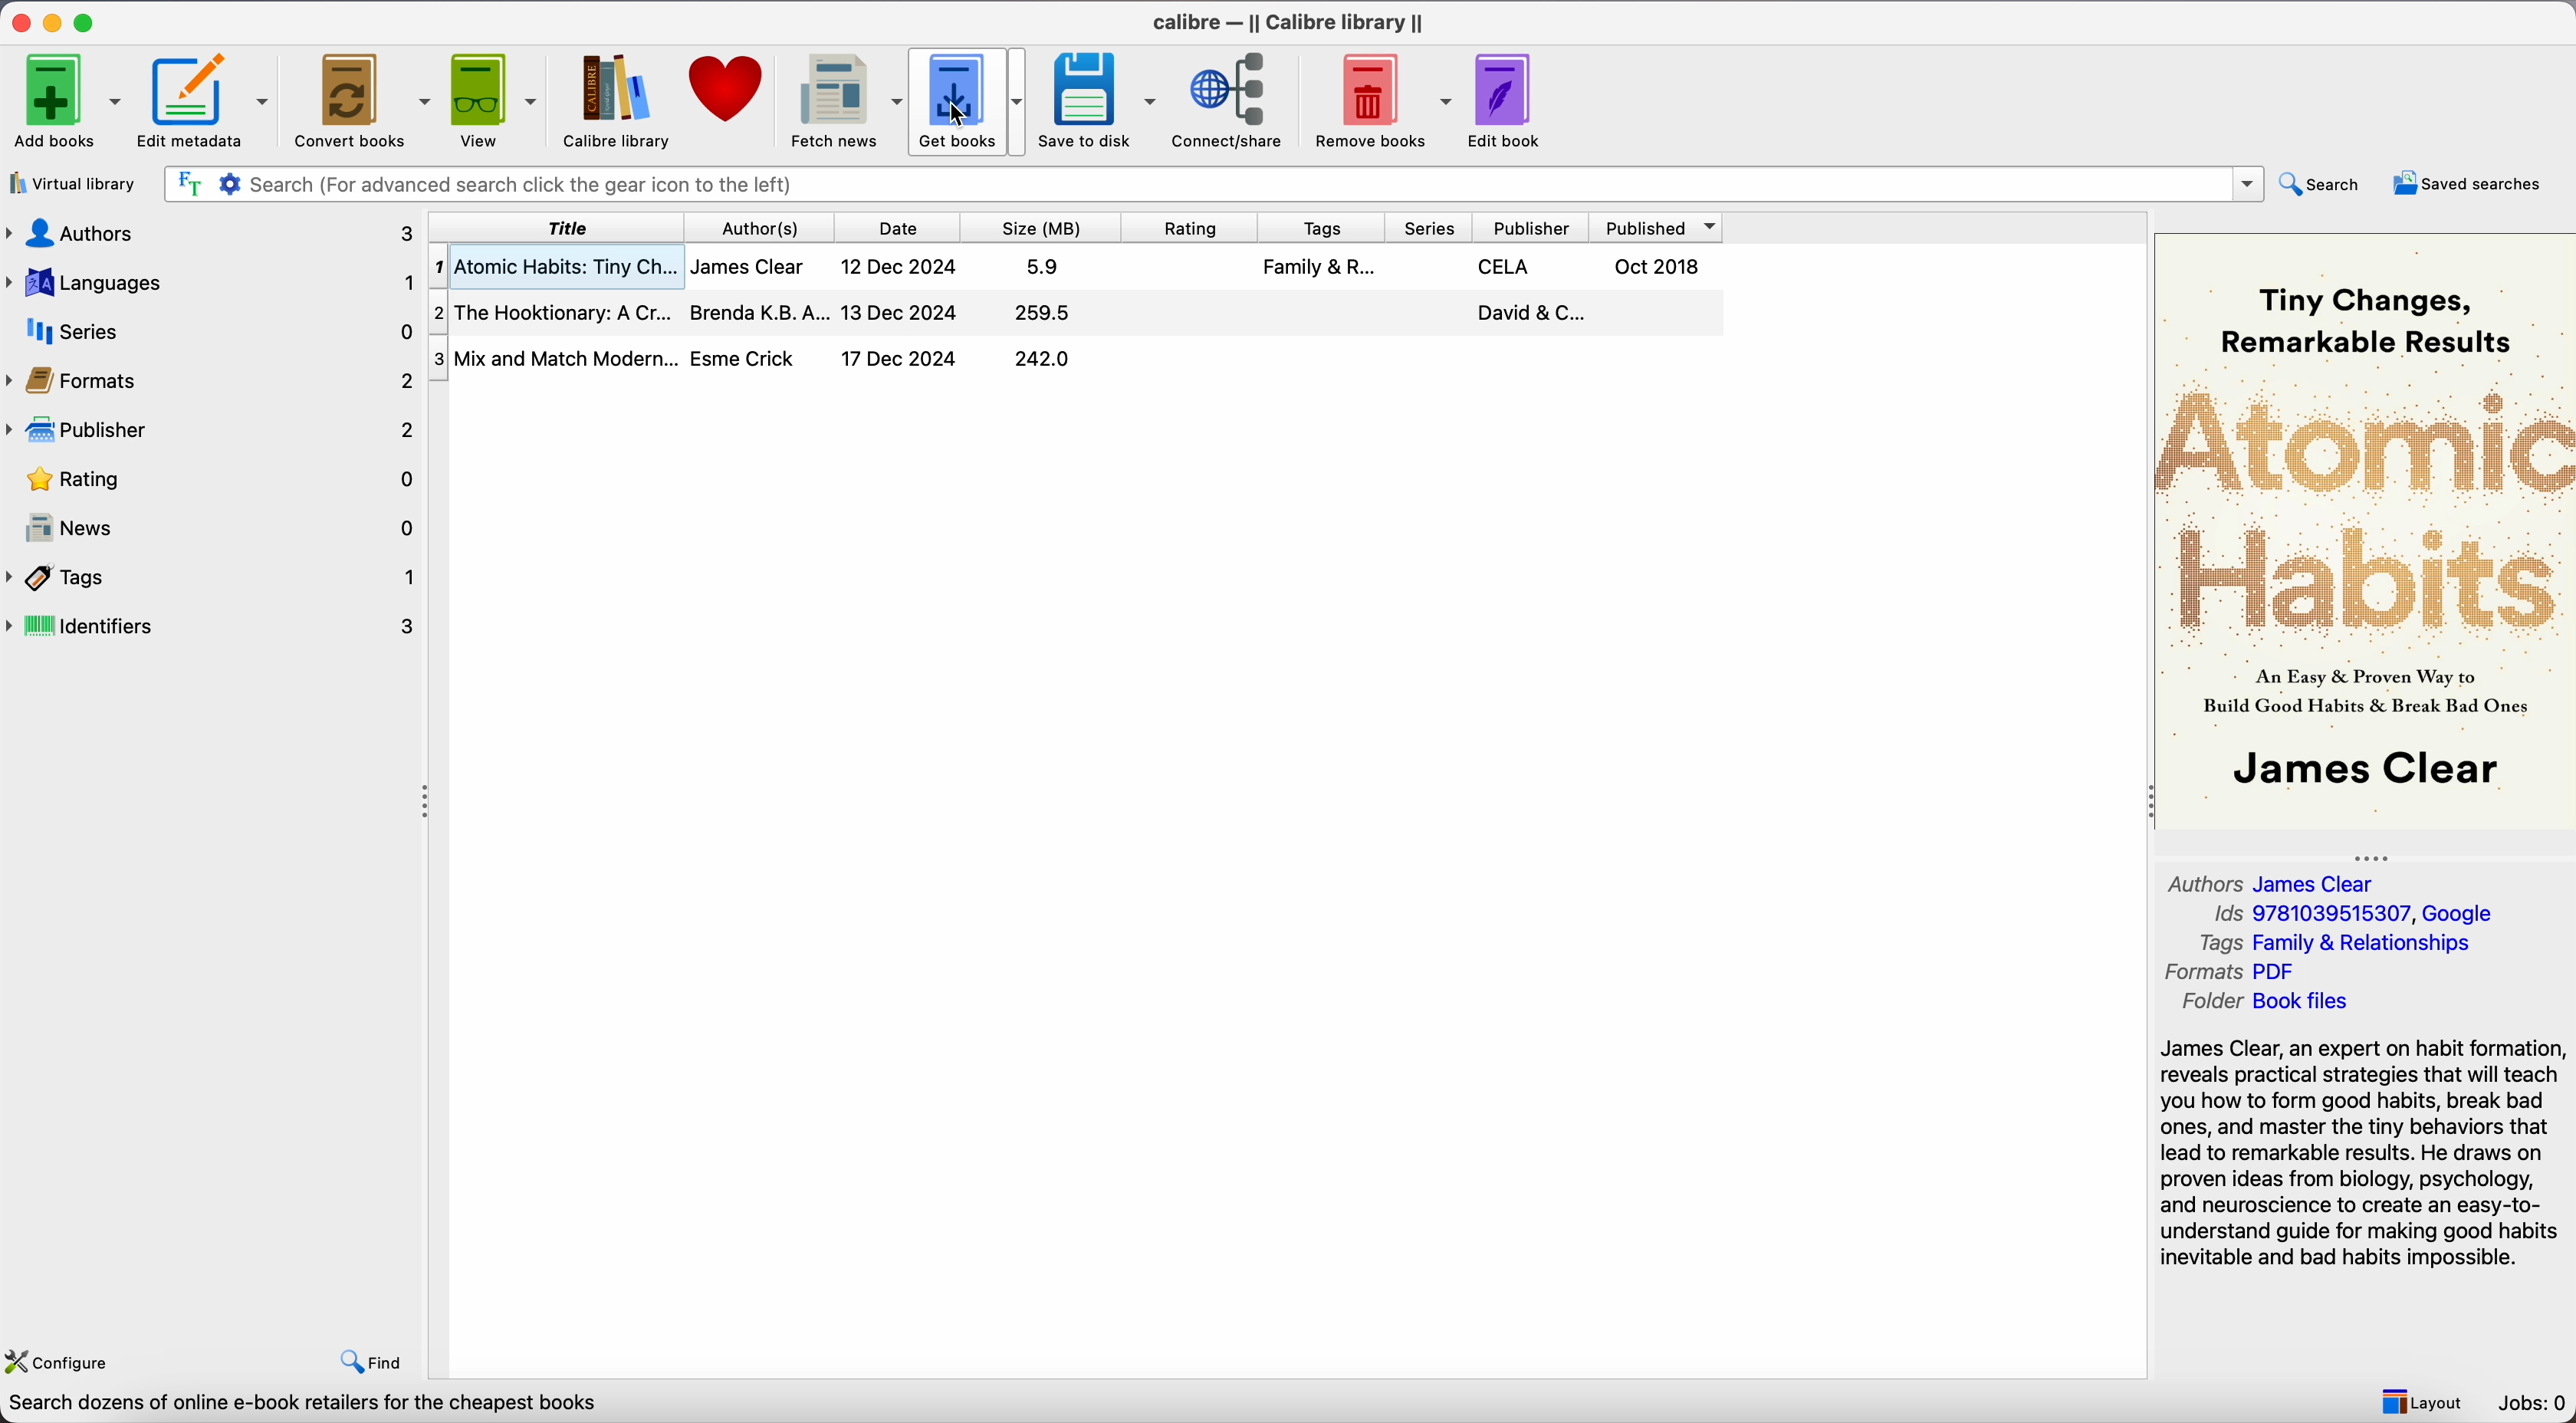 The height and width of the screenshot is (1423, 2576). I want to click on 12 Dec 2024, so click(899, 267).